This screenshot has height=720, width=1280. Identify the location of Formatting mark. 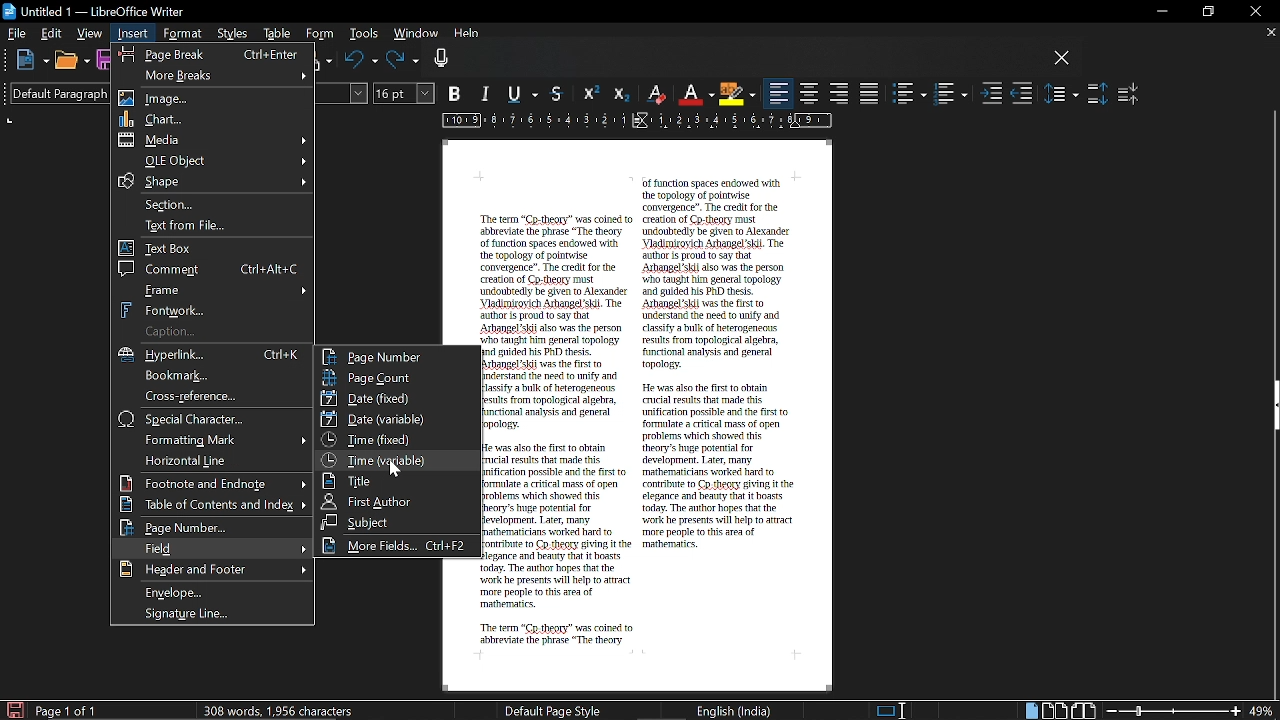
(212, 439).